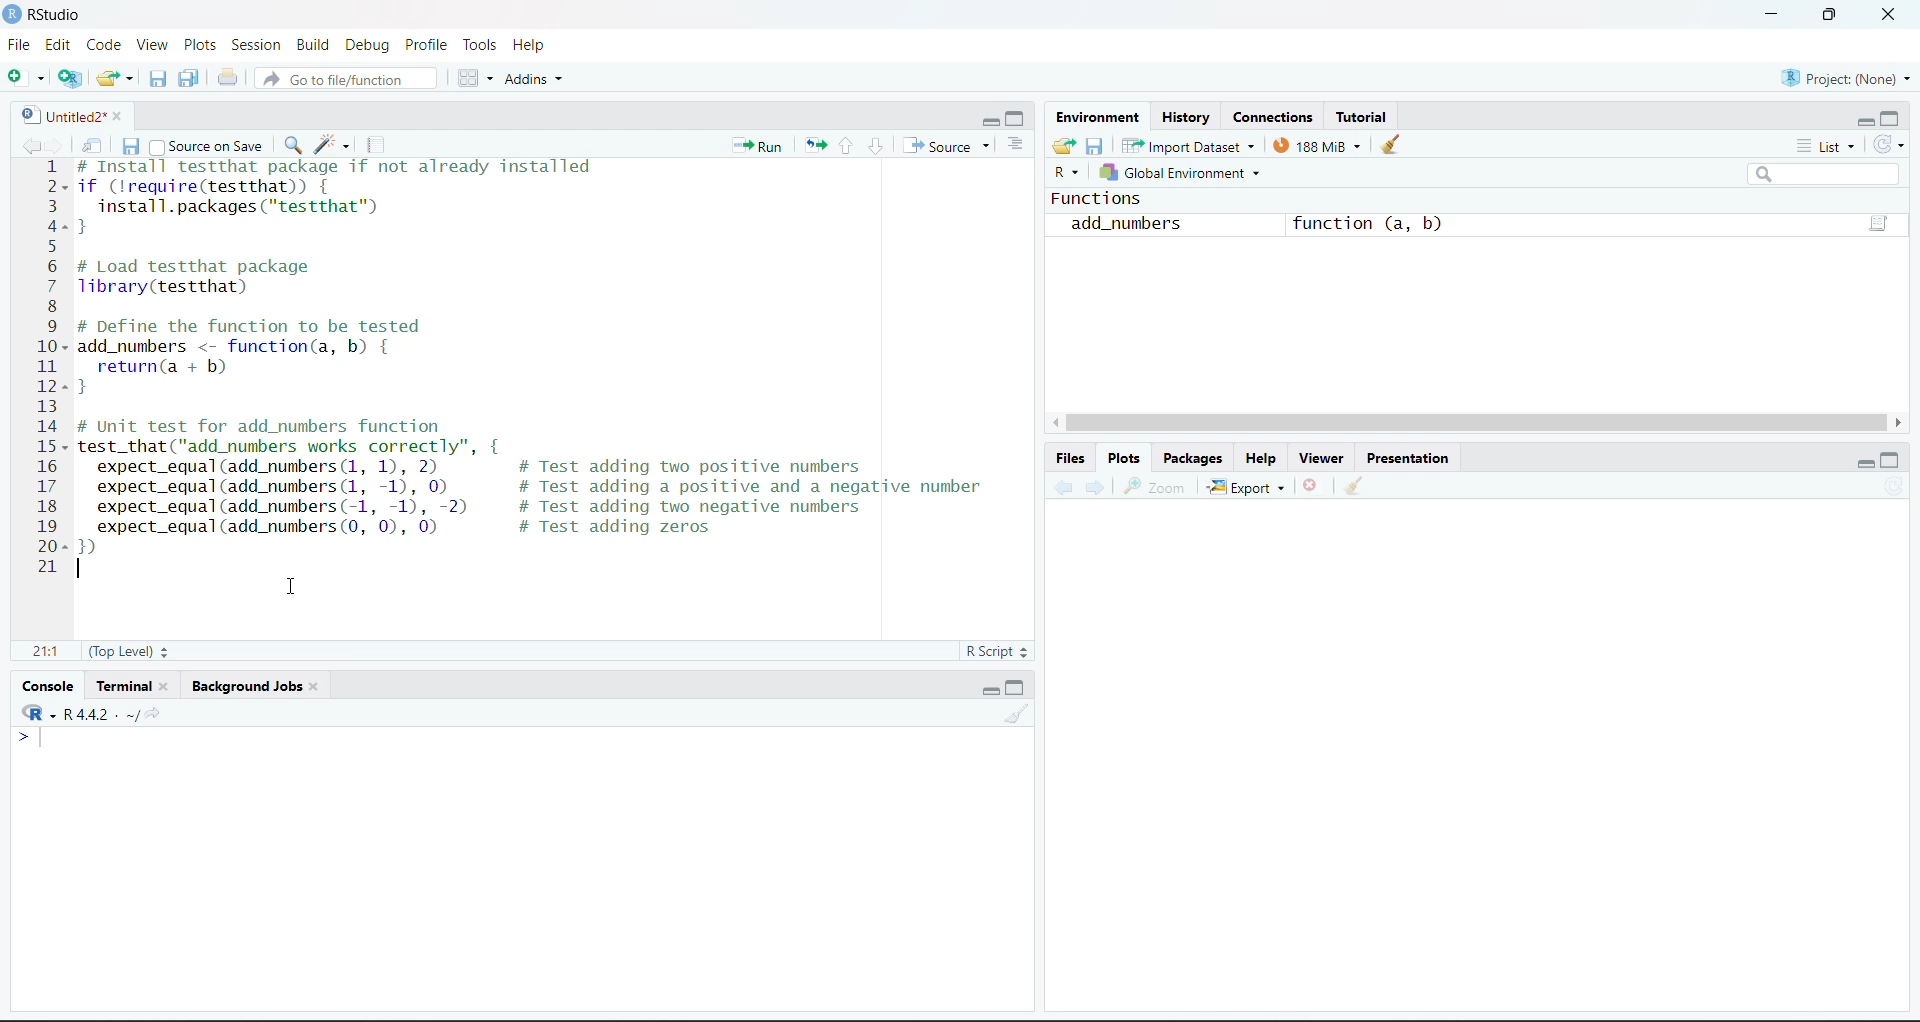 The height and width of the screenshot is (1022, 1920). I want to click on Connections, so click(1266, 115).